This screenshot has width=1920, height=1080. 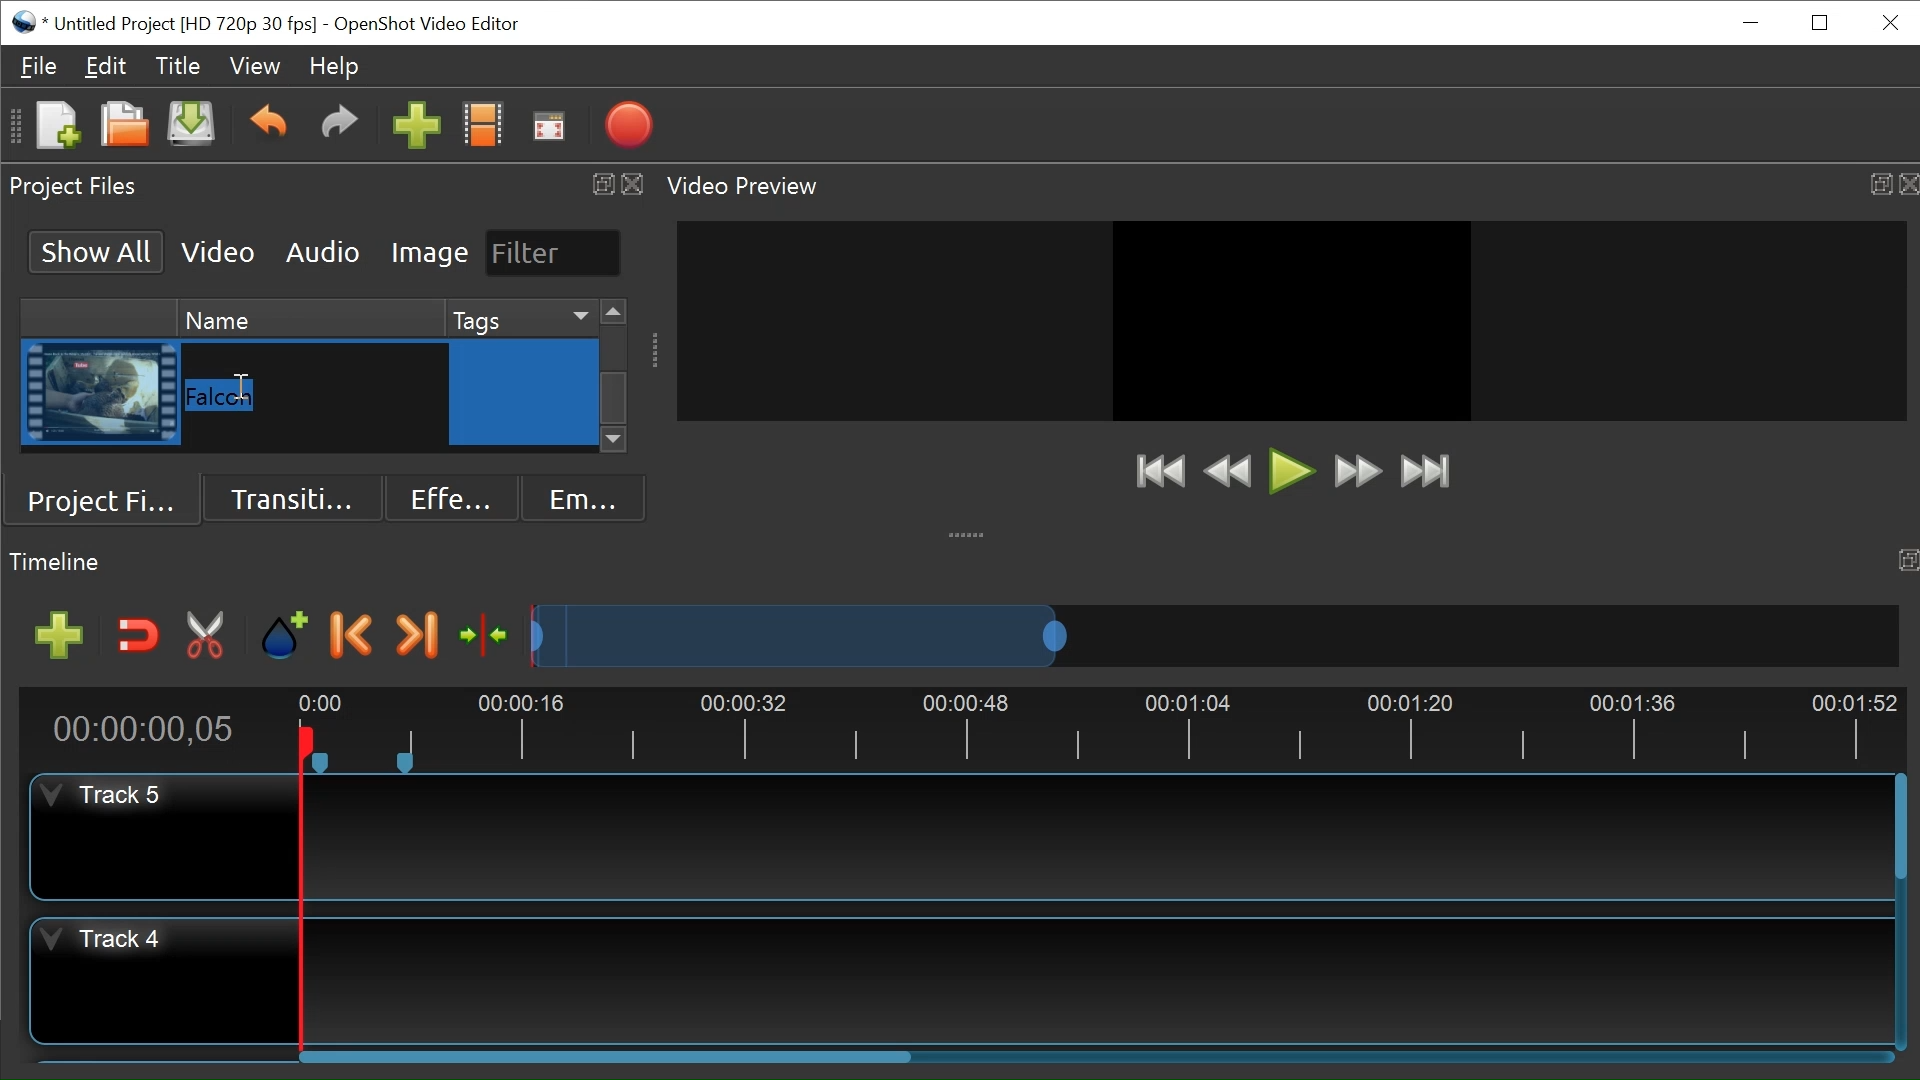 What do you see at coordinates (487, 127) in the screenshot?
I see `Chooses Profile` at bounding box center [487, 127].